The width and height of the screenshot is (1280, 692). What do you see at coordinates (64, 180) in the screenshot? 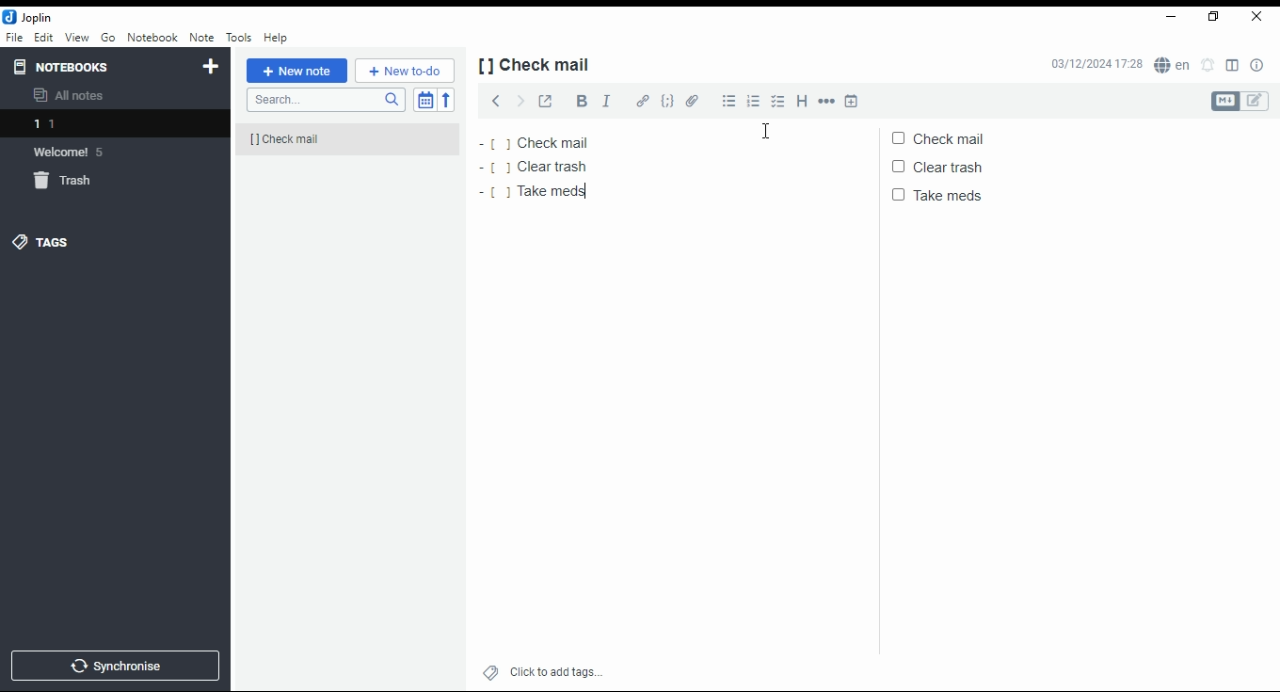
I see `trash` at bounding box center [64, 180].